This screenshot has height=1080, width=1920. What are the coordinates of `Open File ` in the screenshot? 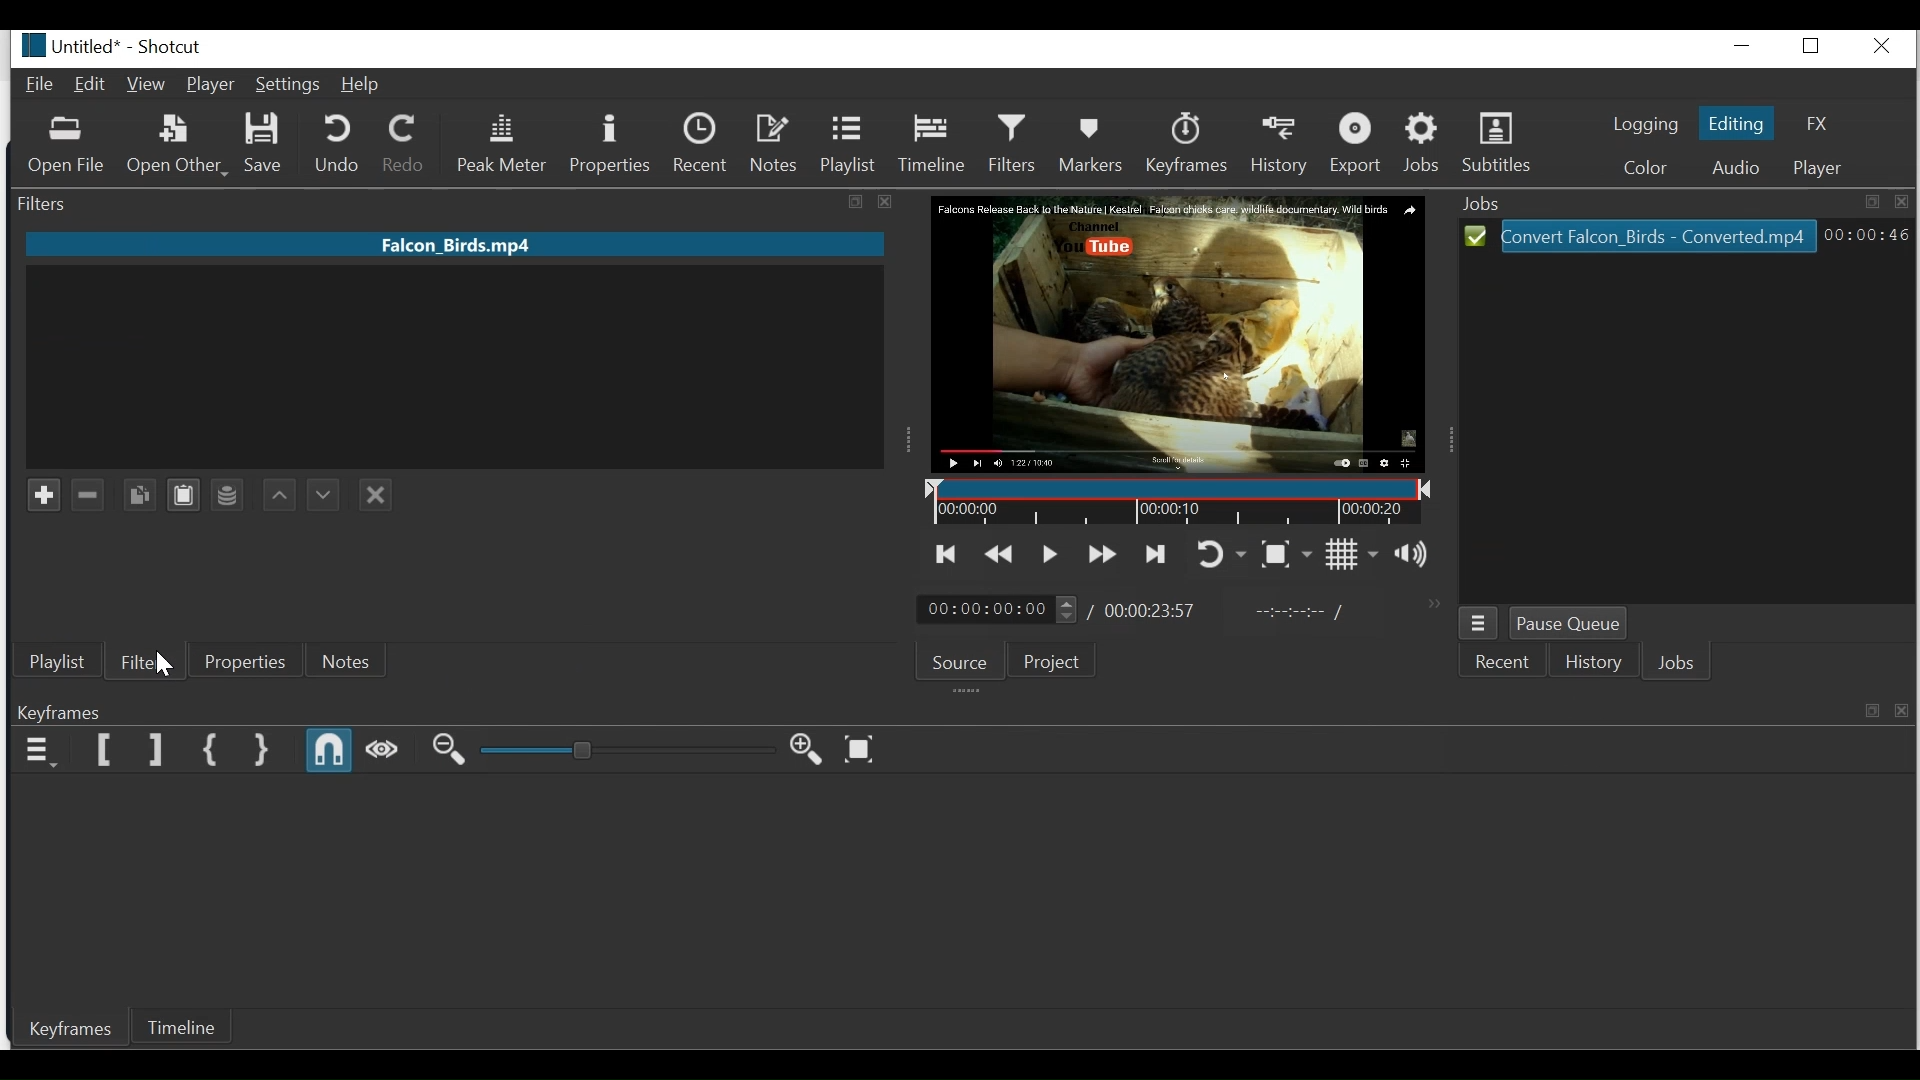 It's located at (68, 147).